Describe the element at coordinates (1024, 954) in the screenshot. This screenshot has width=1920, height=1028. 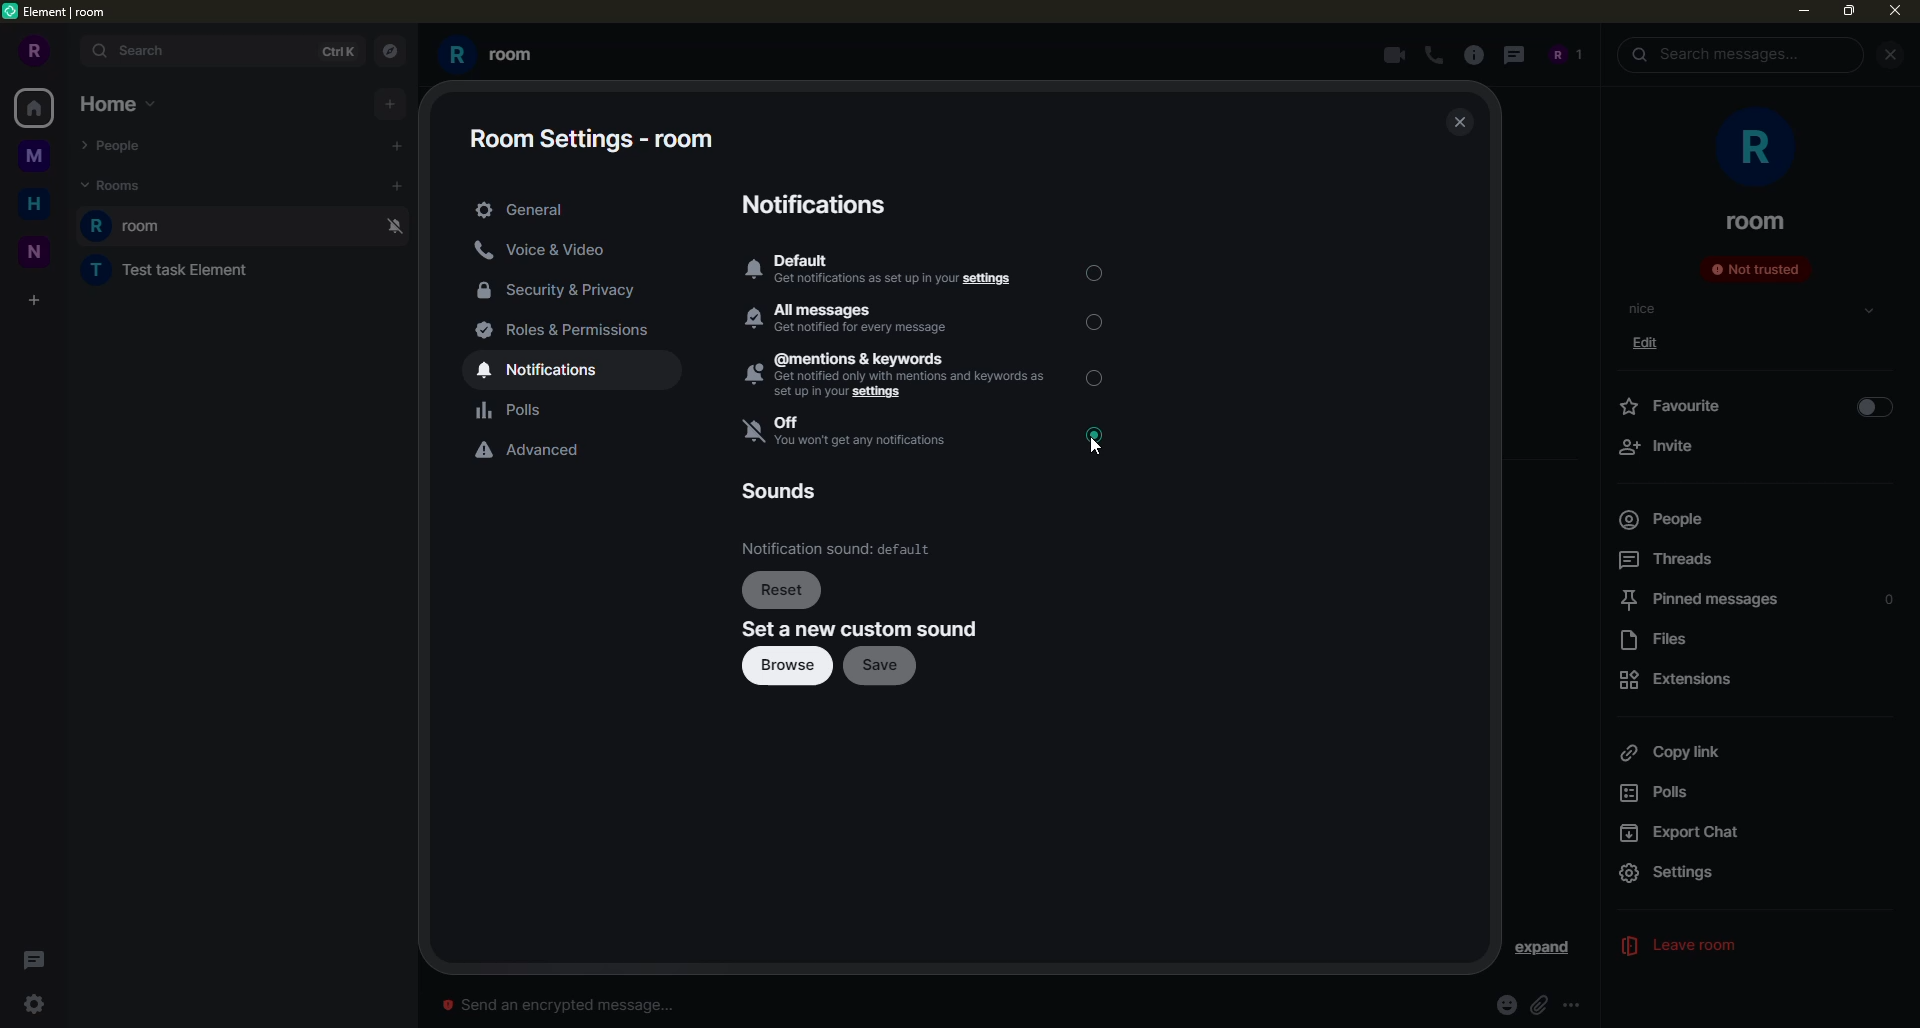
I see `info` at that location.